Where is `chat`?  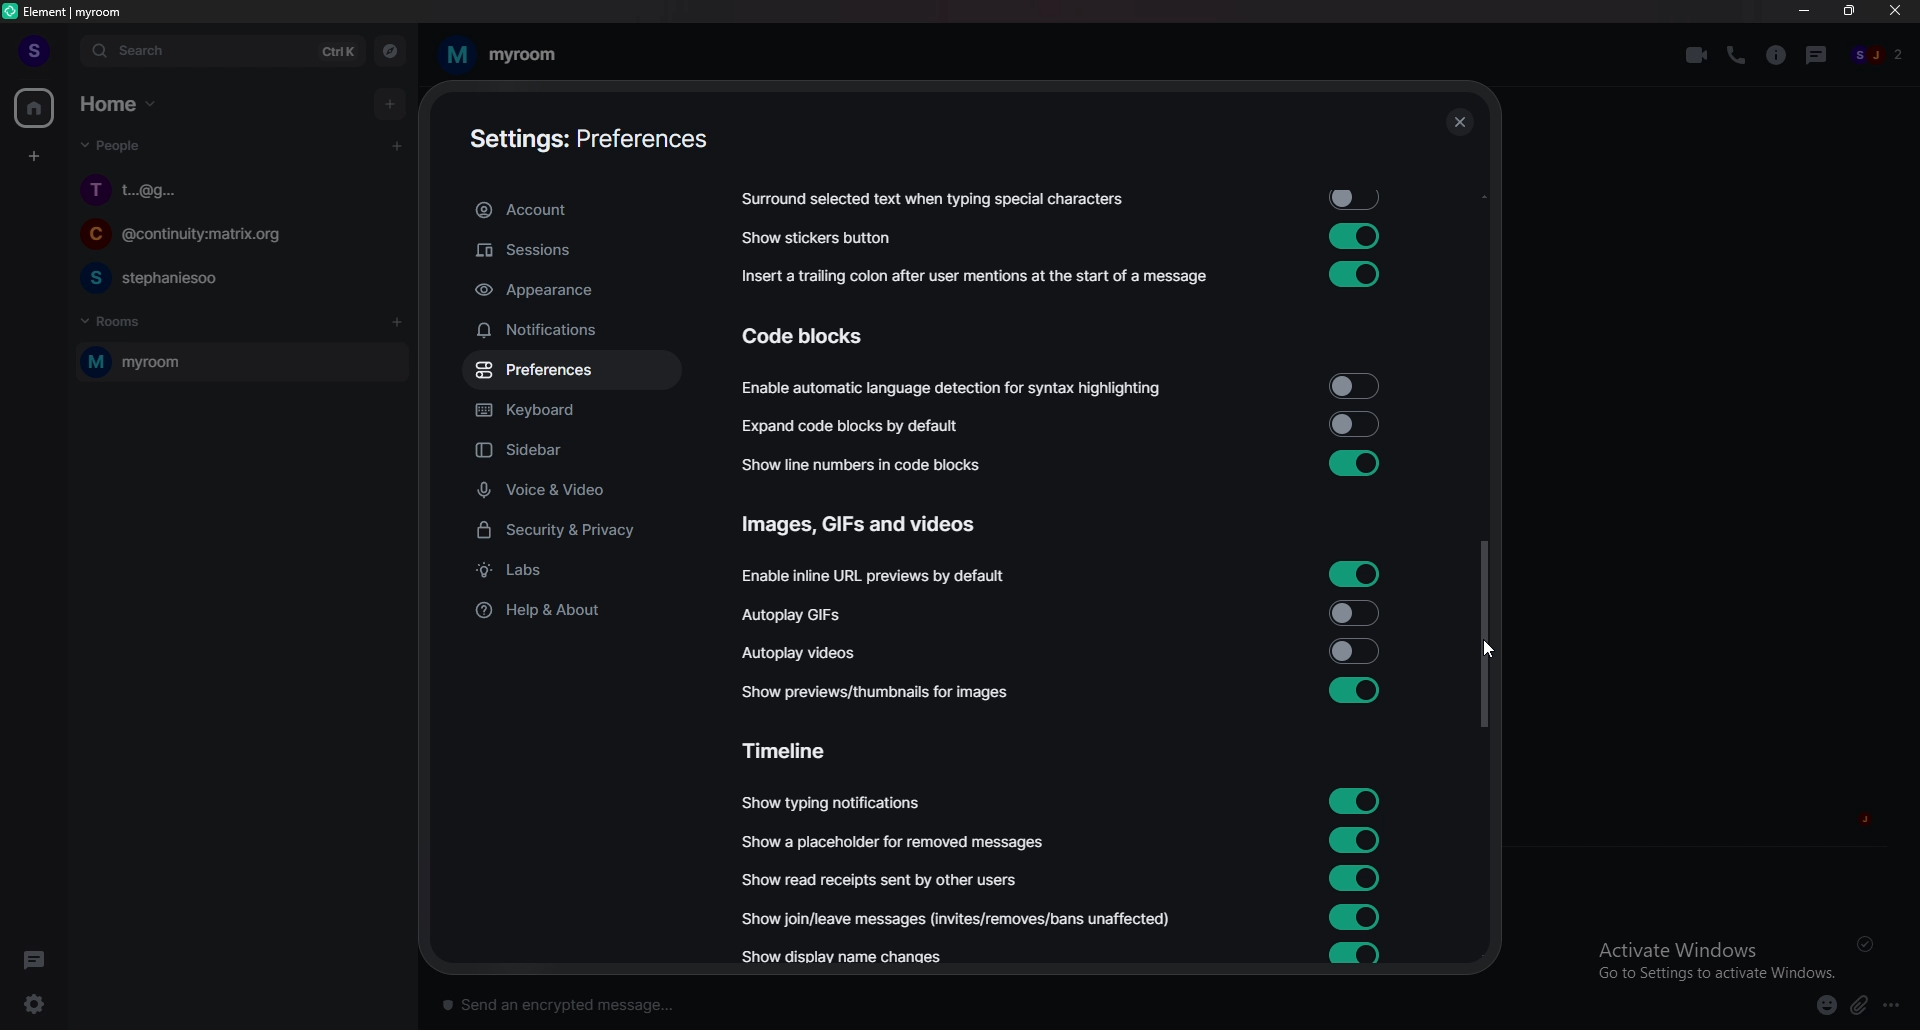 chat is located at coordinates (236, 277).